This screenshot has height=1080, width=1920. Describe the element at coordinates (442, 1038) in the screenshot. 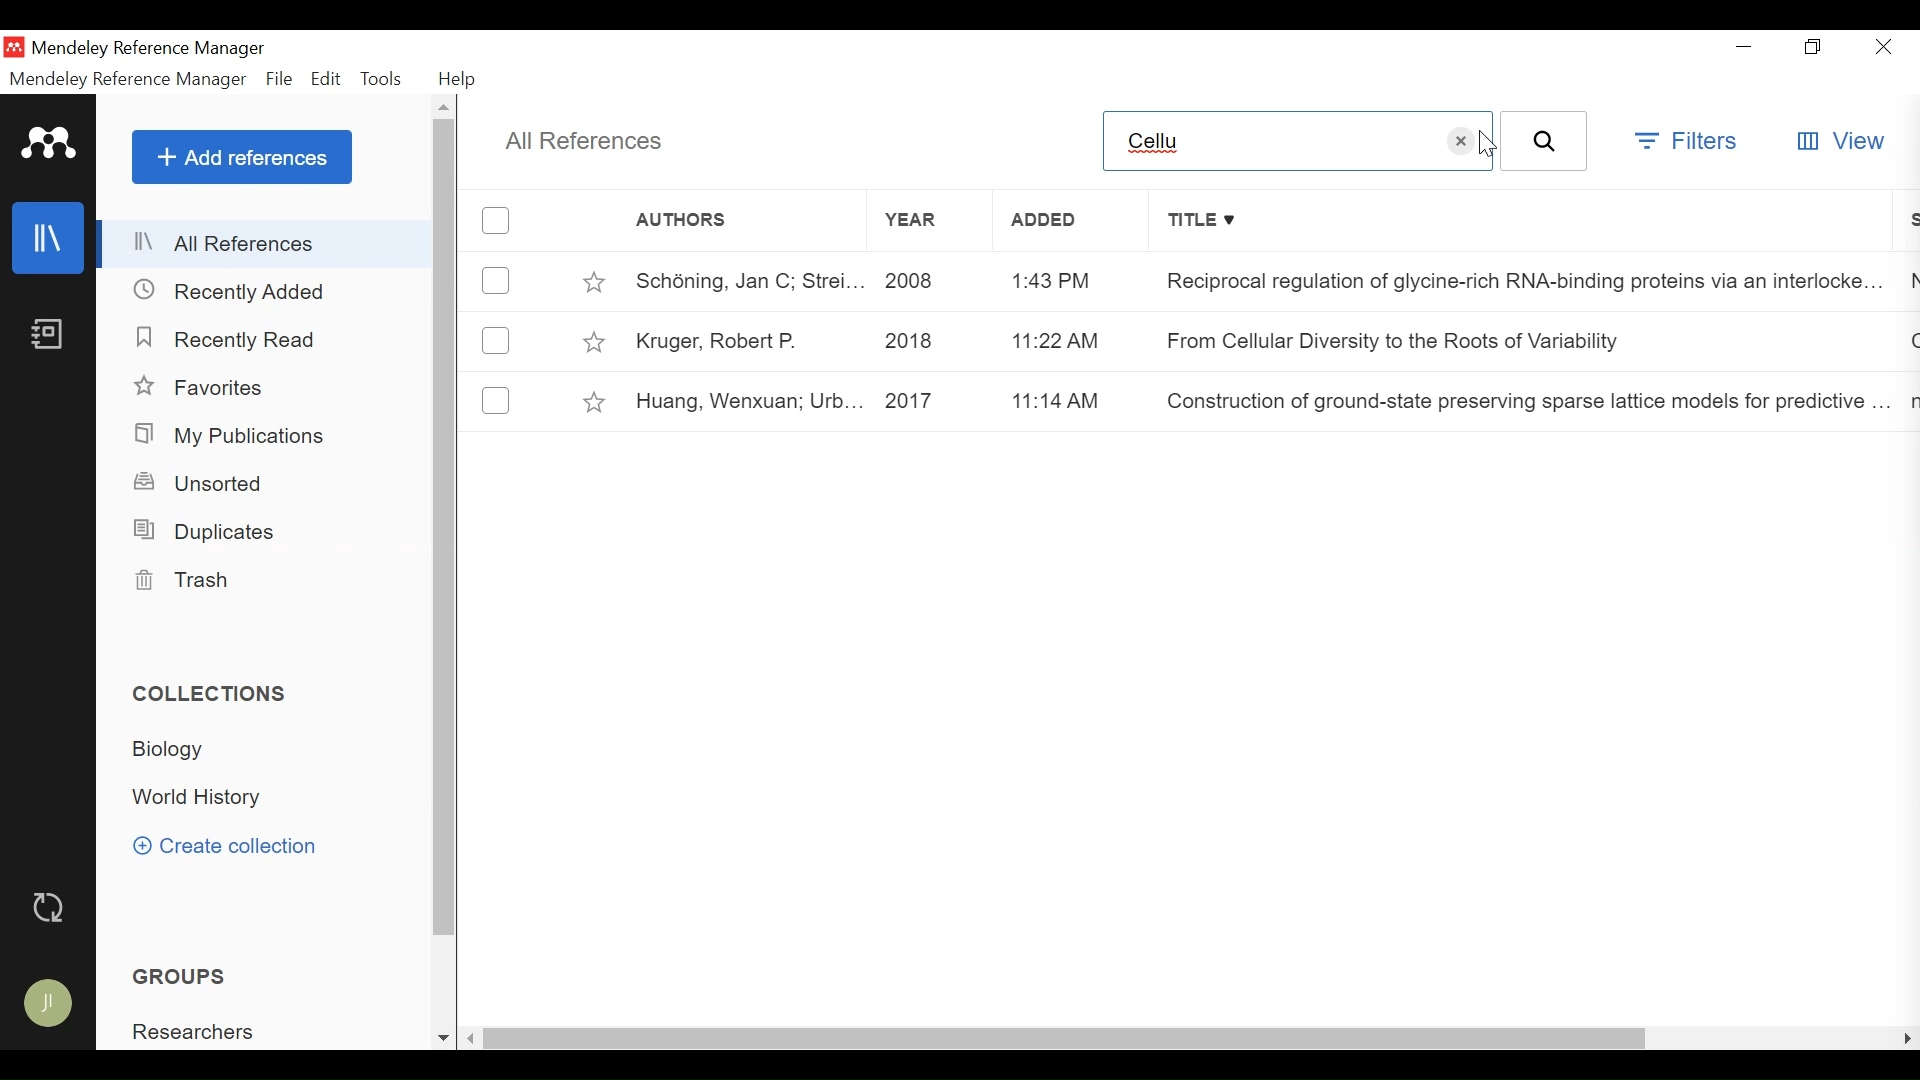

I see `Scroll down` at that location.